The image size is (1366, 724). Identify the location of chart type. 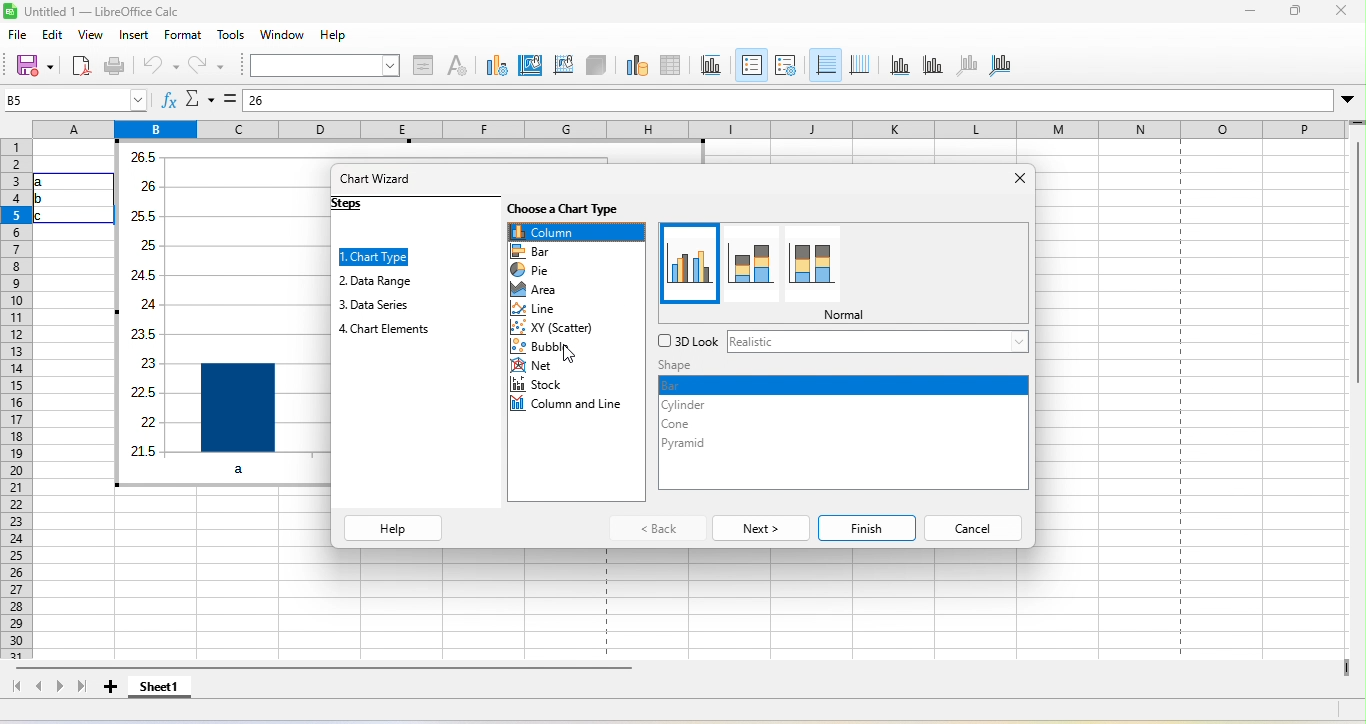
(496, 67).